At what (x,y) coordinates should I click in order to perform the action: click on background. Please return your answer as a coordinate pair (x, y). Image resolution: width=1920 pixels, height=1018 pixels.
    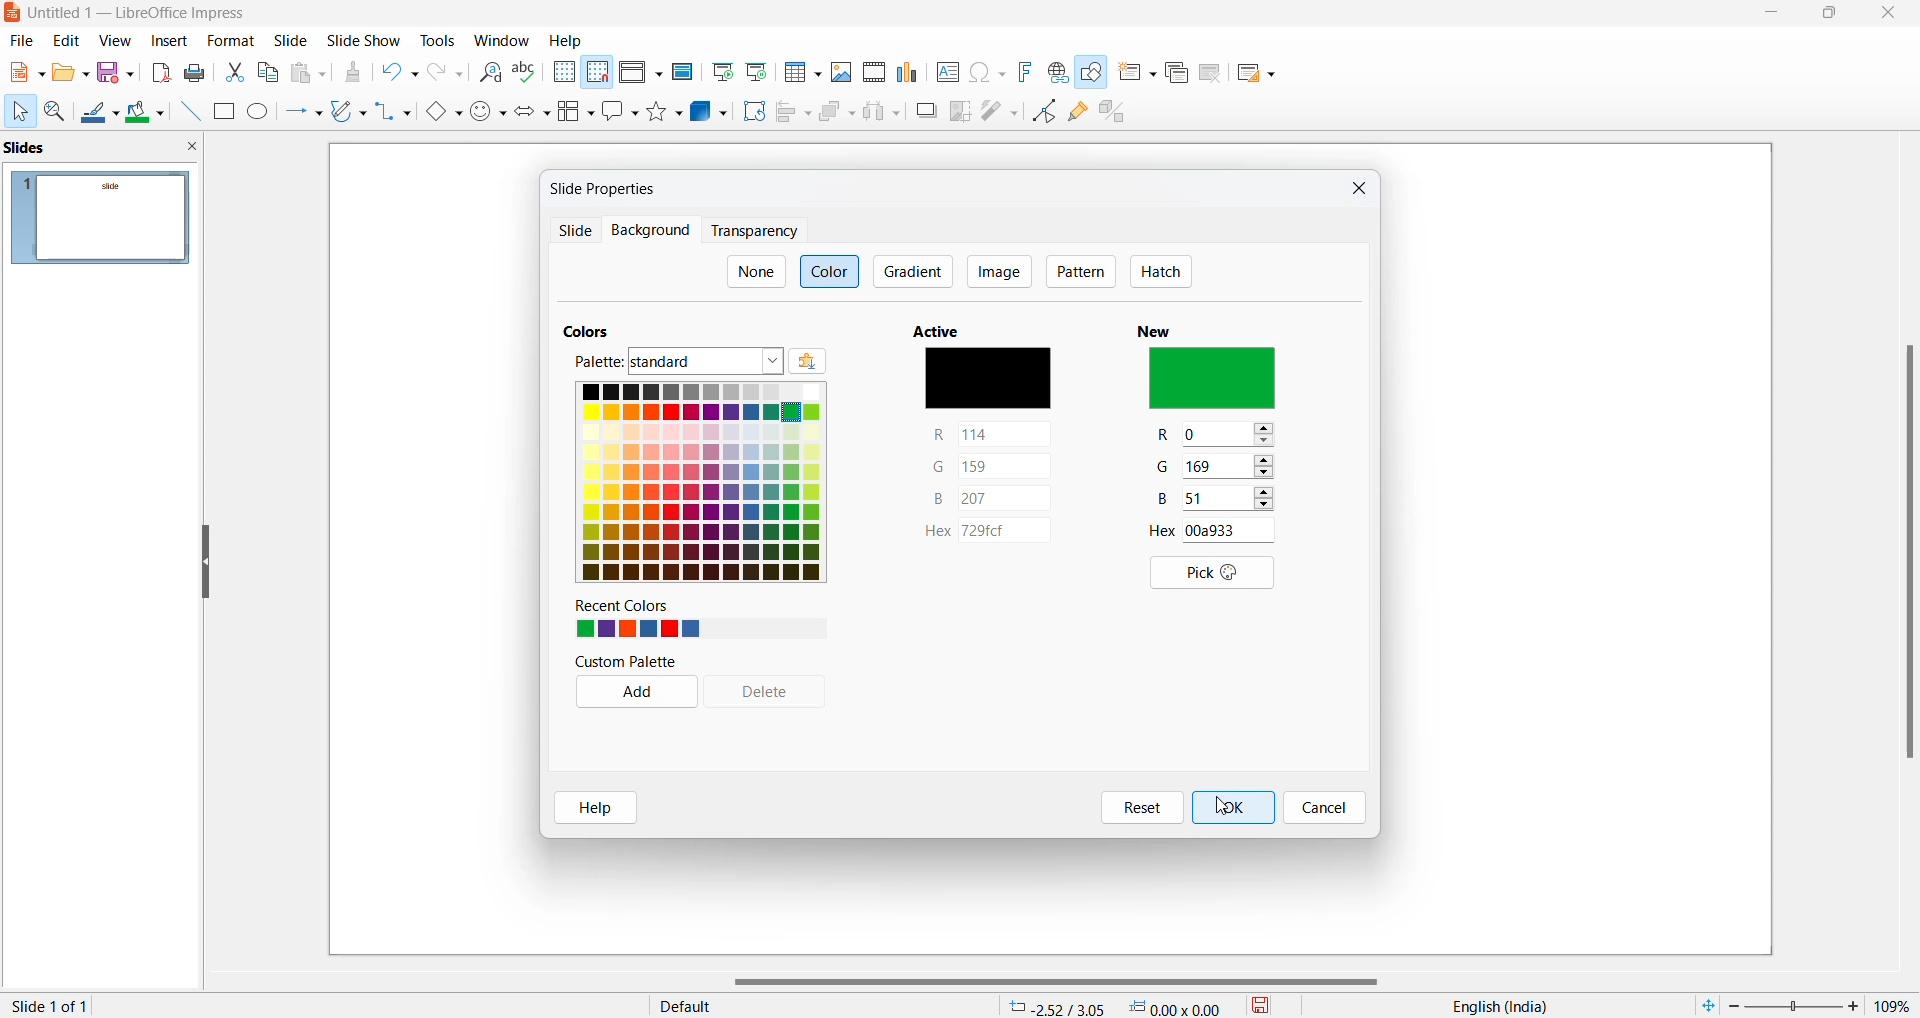
    Looking at the image, I should click on (646, 231).